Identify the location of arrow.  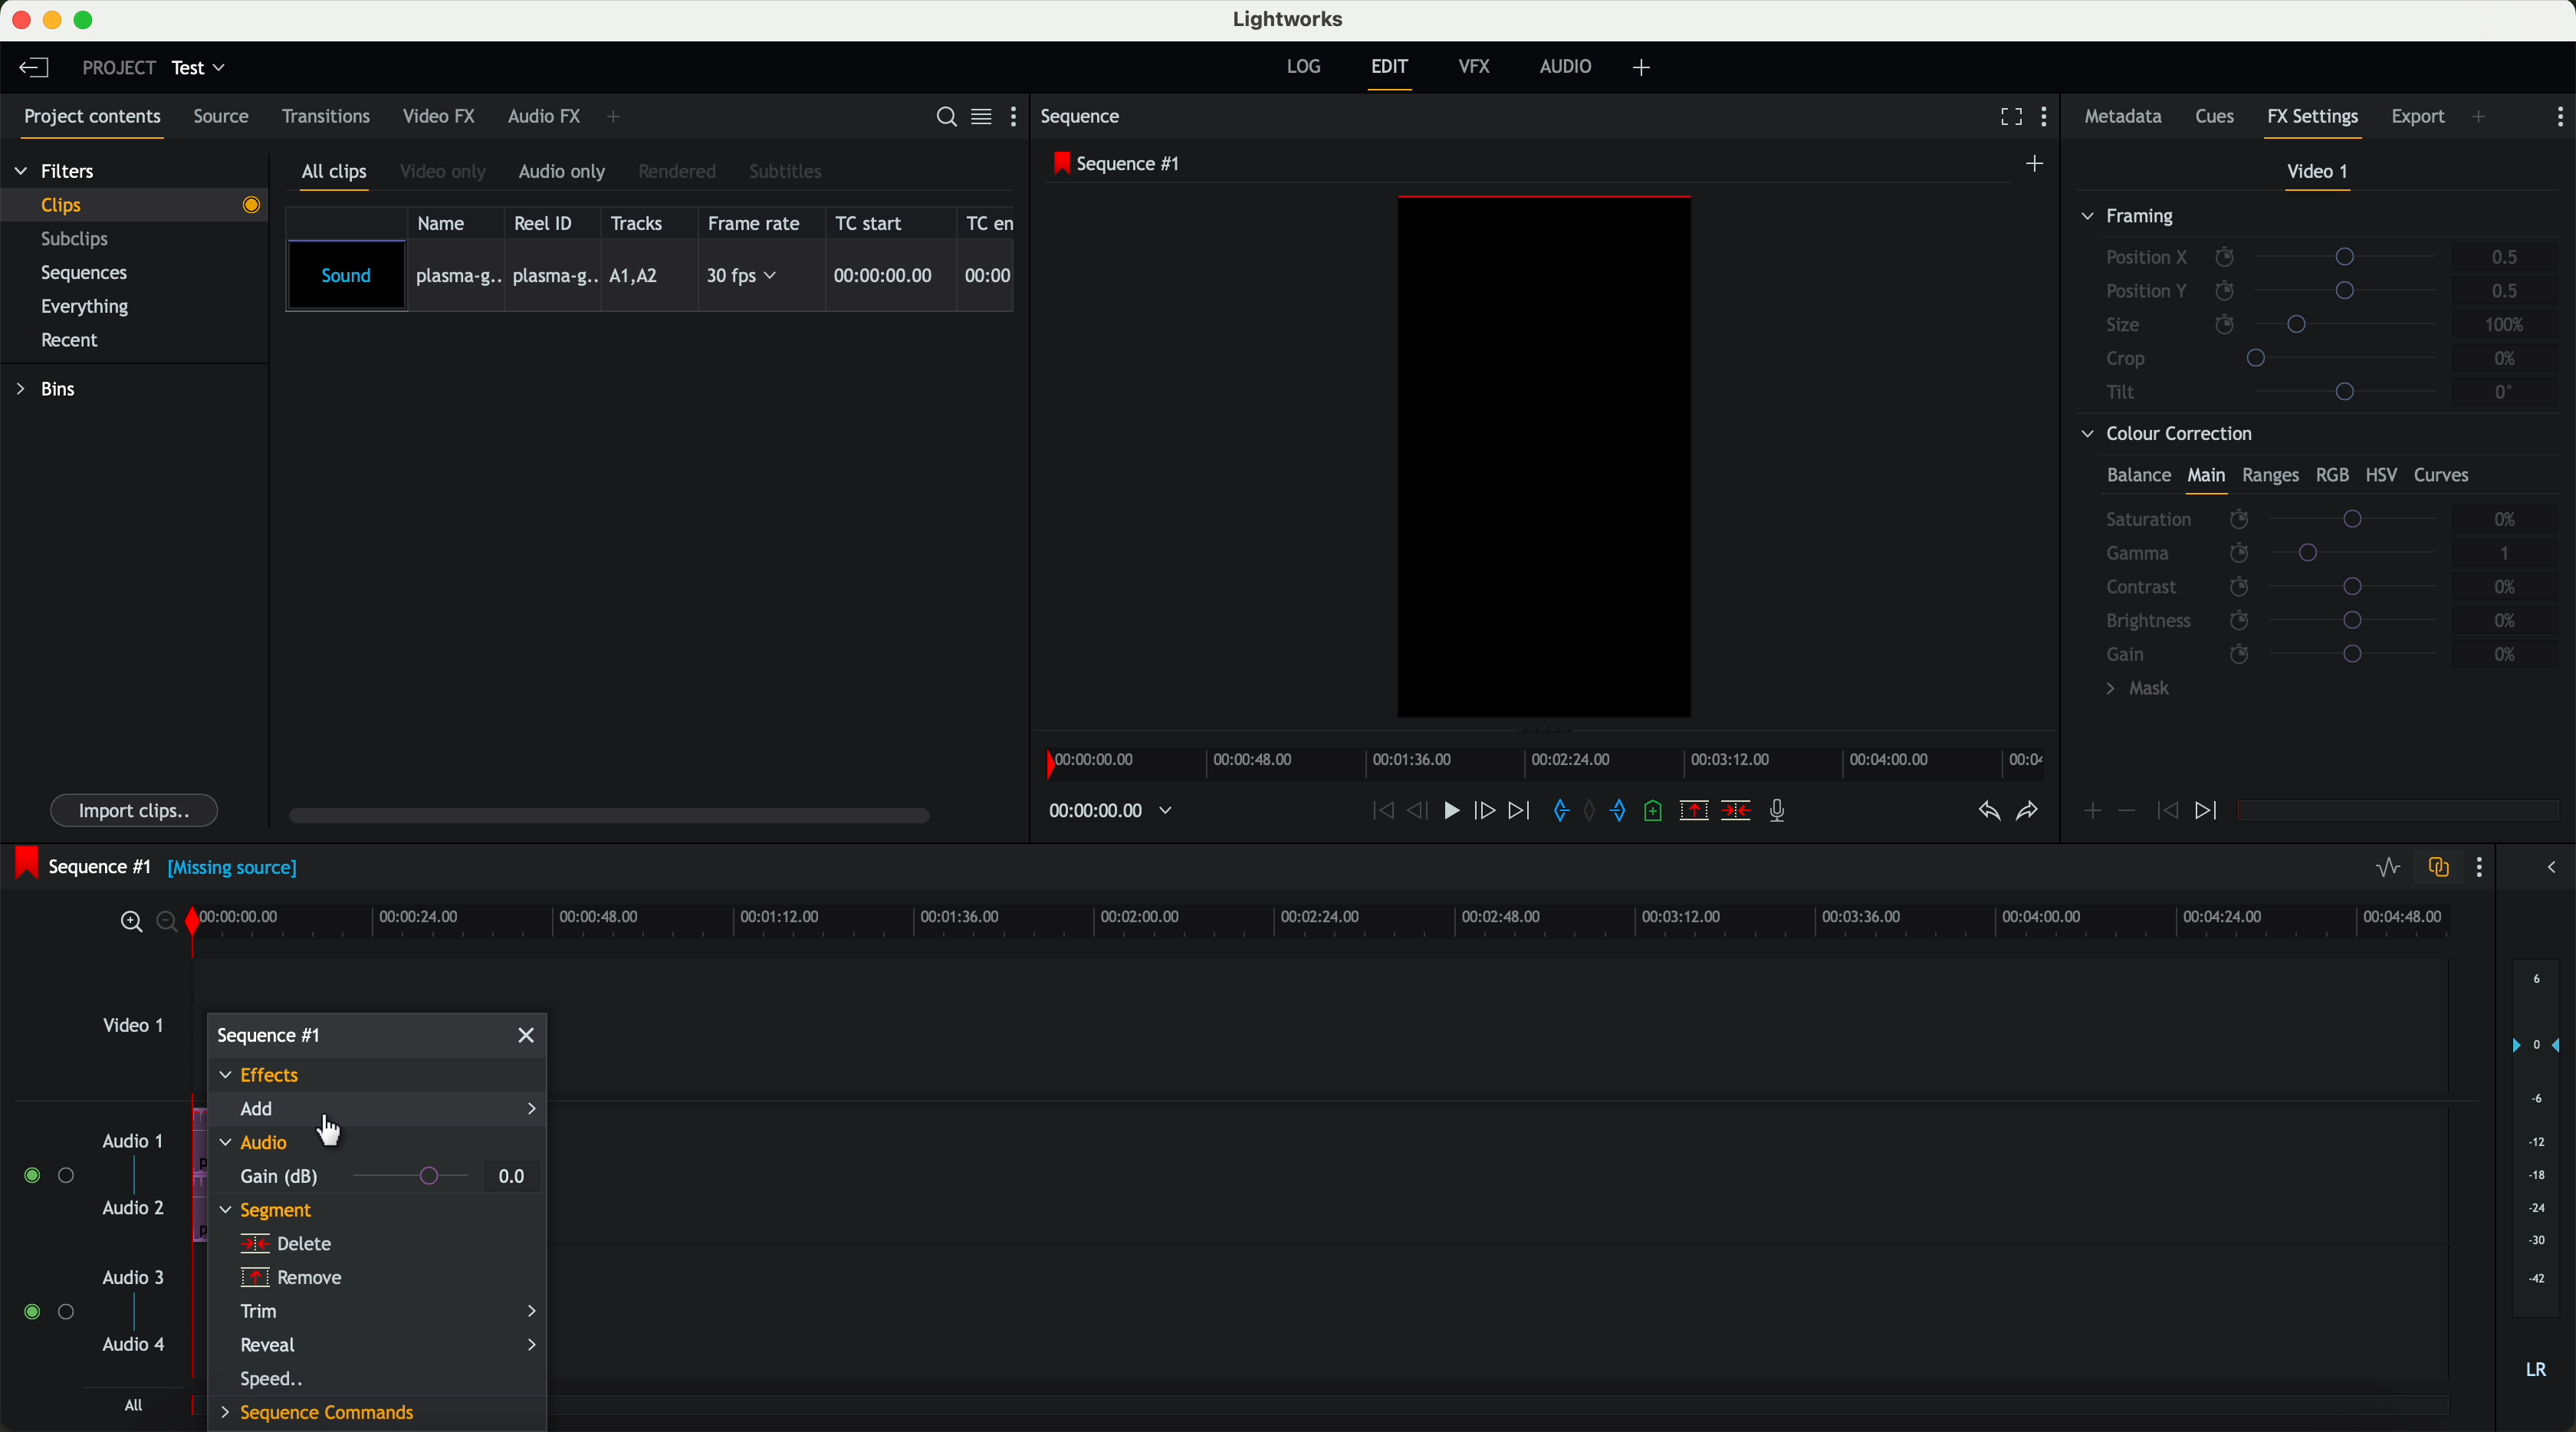
(2545, 869).